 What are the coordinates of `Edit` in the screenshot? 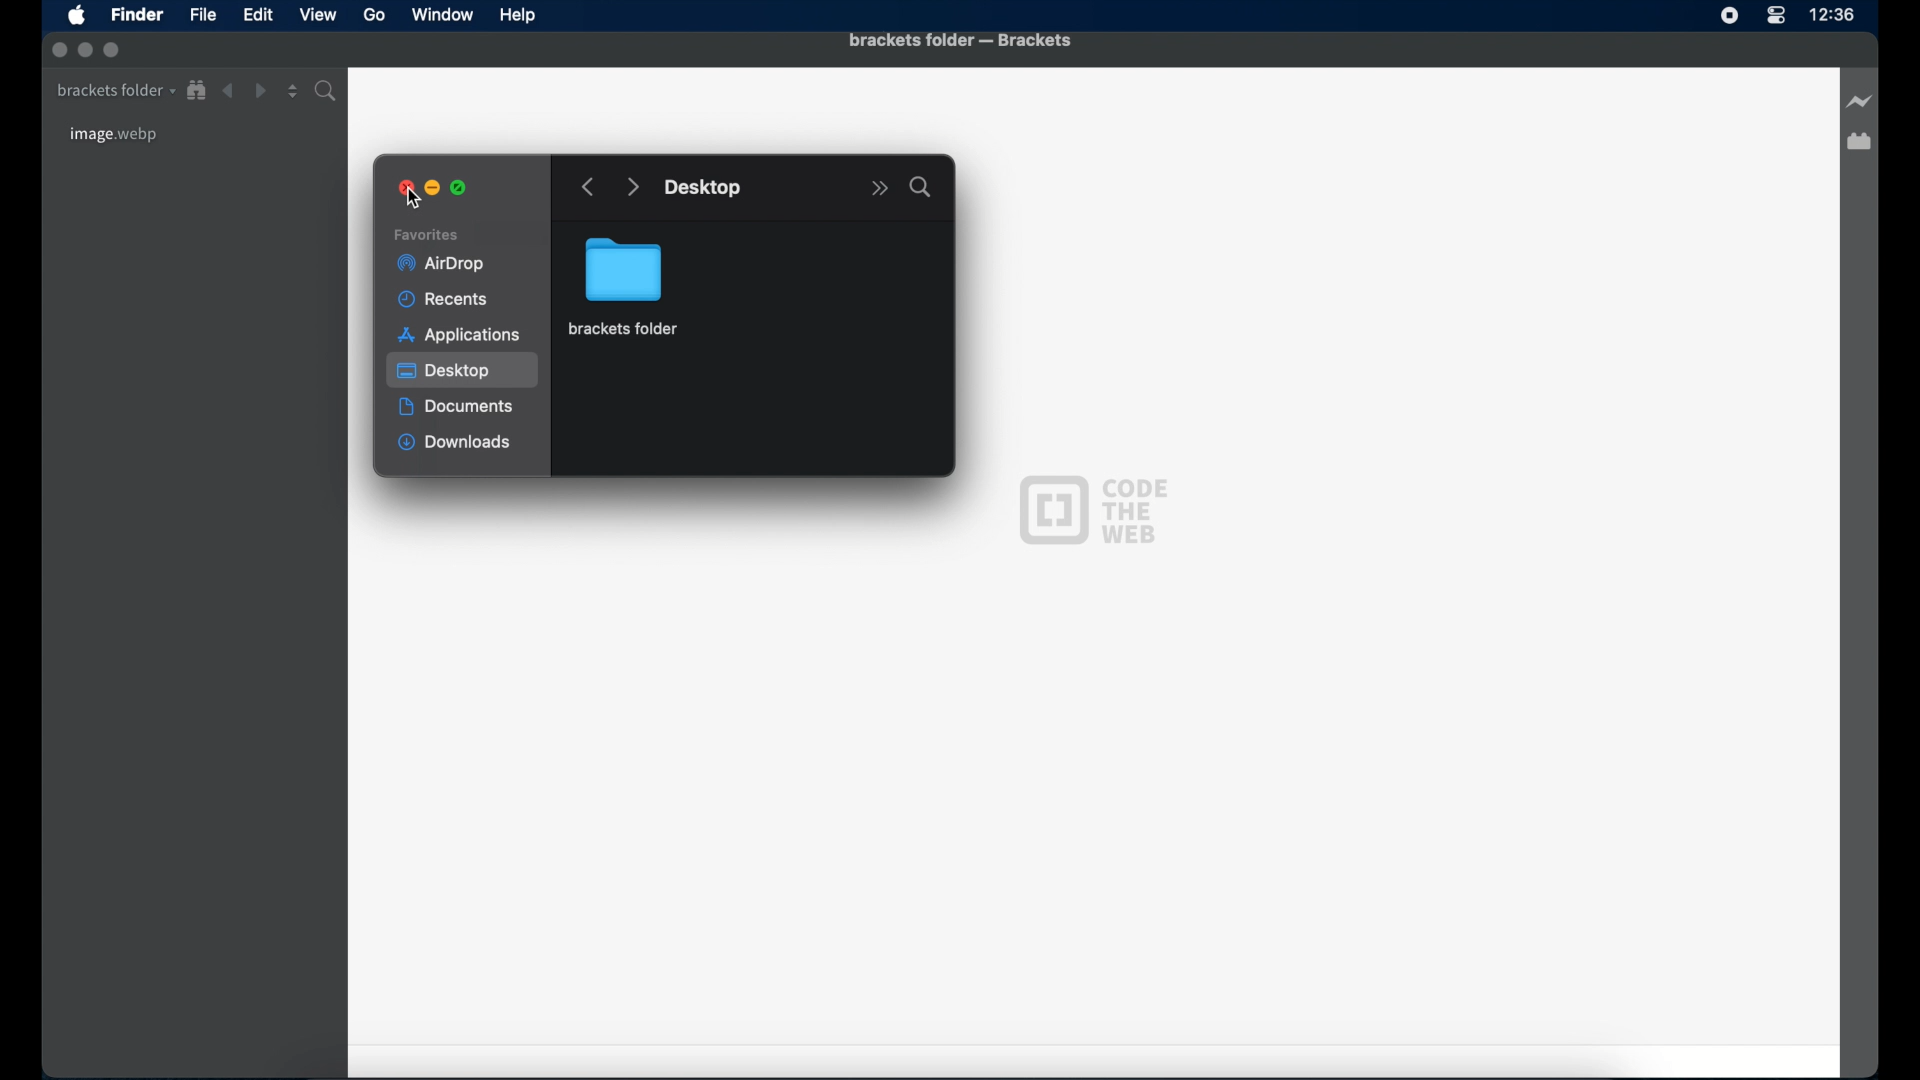 It's located at (258, 16).